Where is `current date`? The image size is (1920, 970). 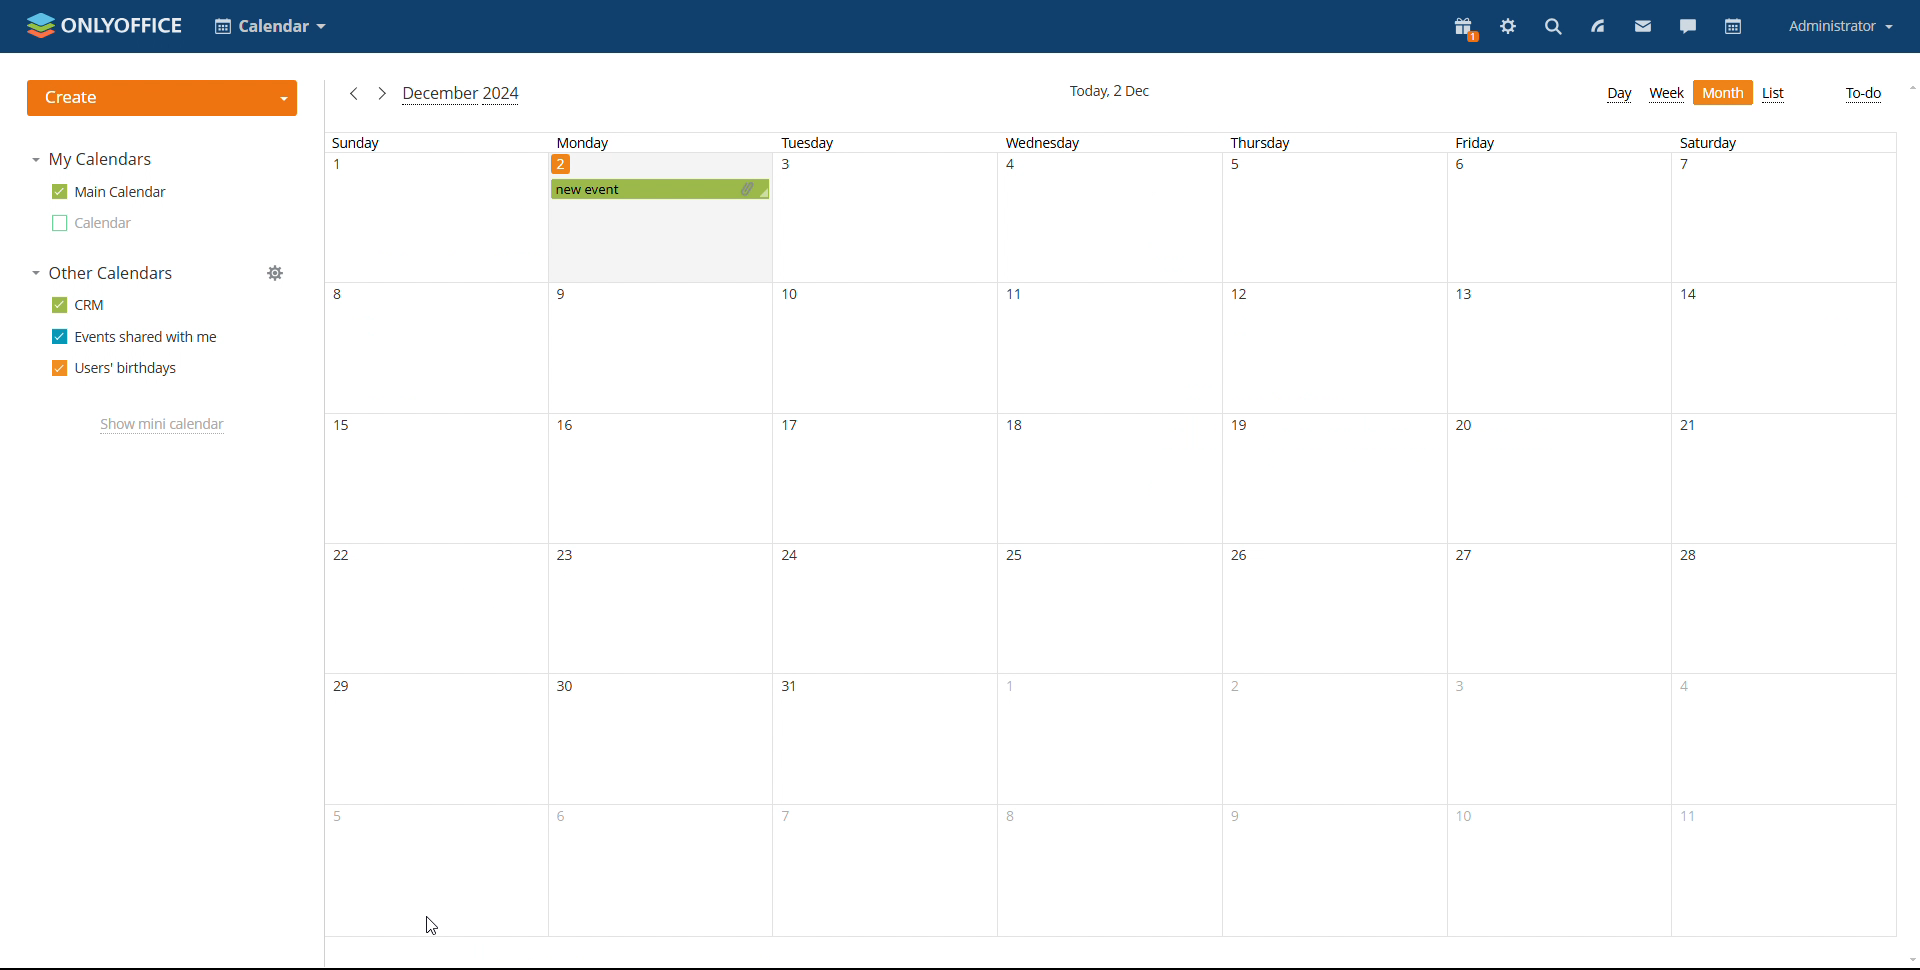
current date is located at coordinates (1110, 91).